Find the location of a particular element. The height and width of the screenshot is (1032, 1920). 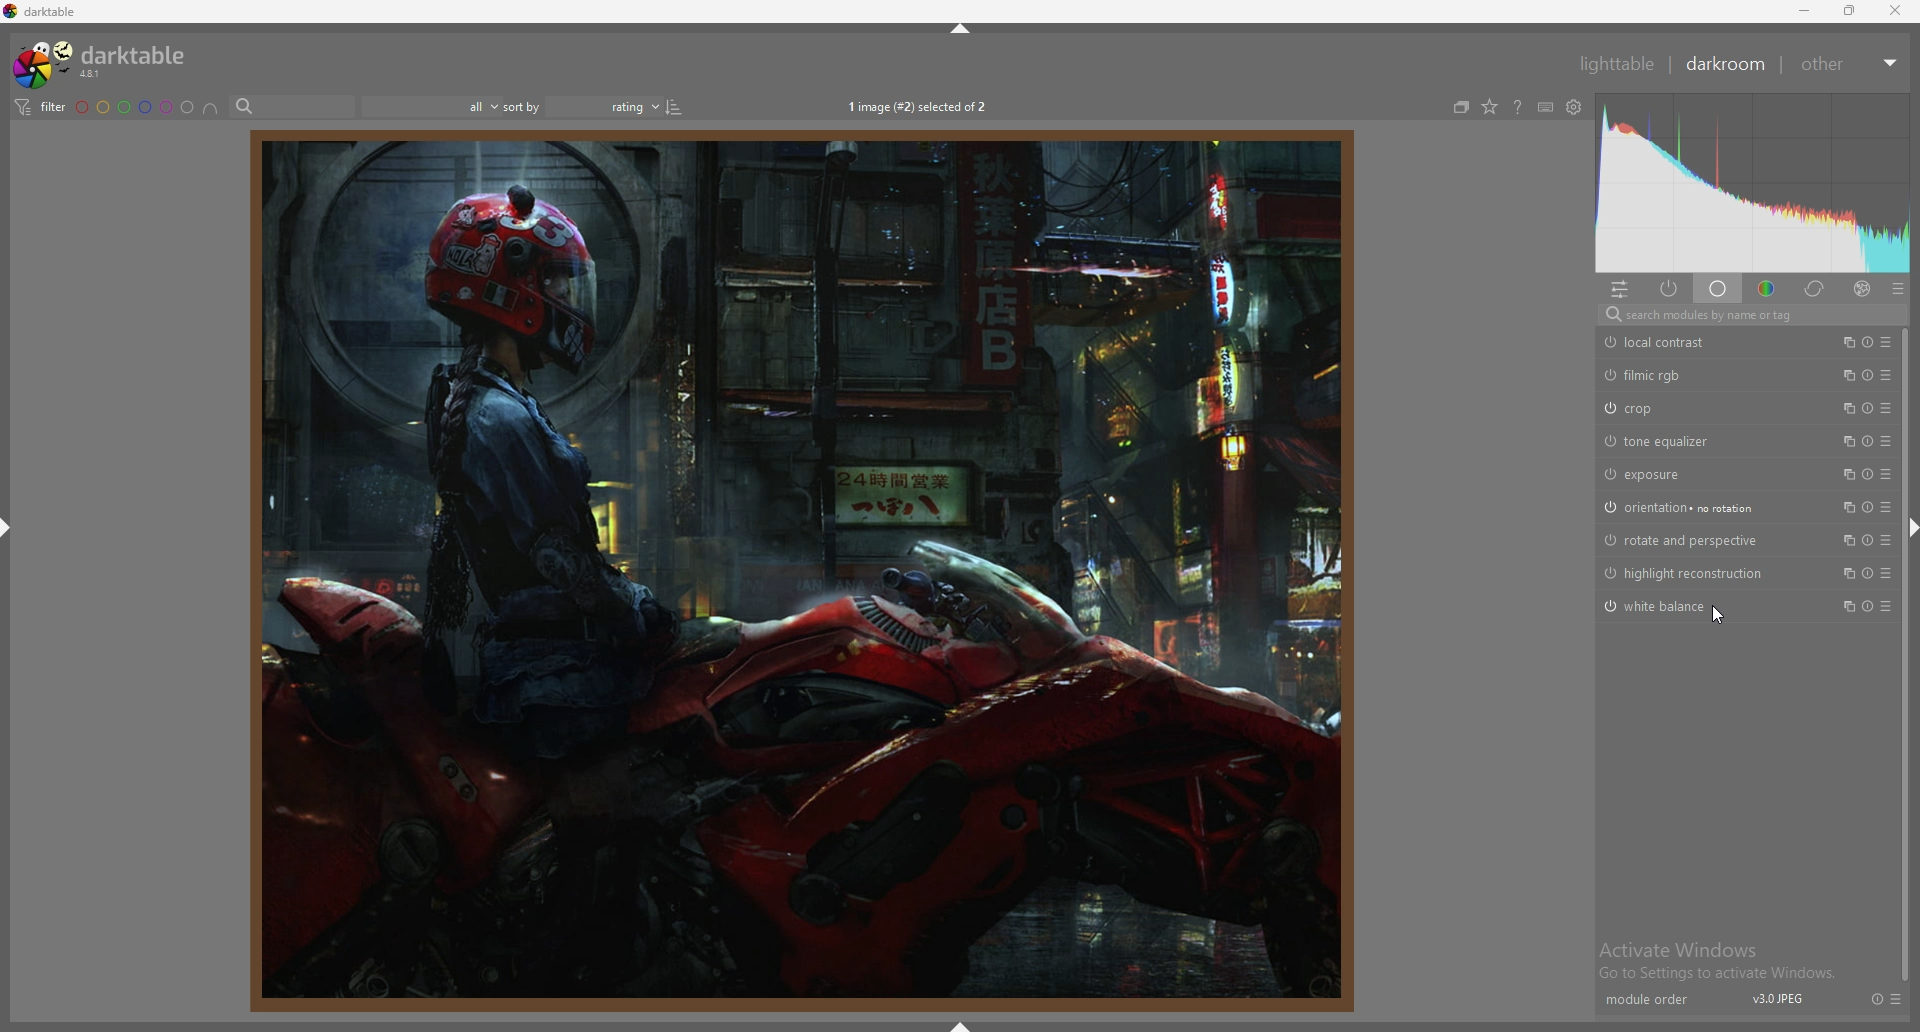

image is located at coordinates (798, 570).